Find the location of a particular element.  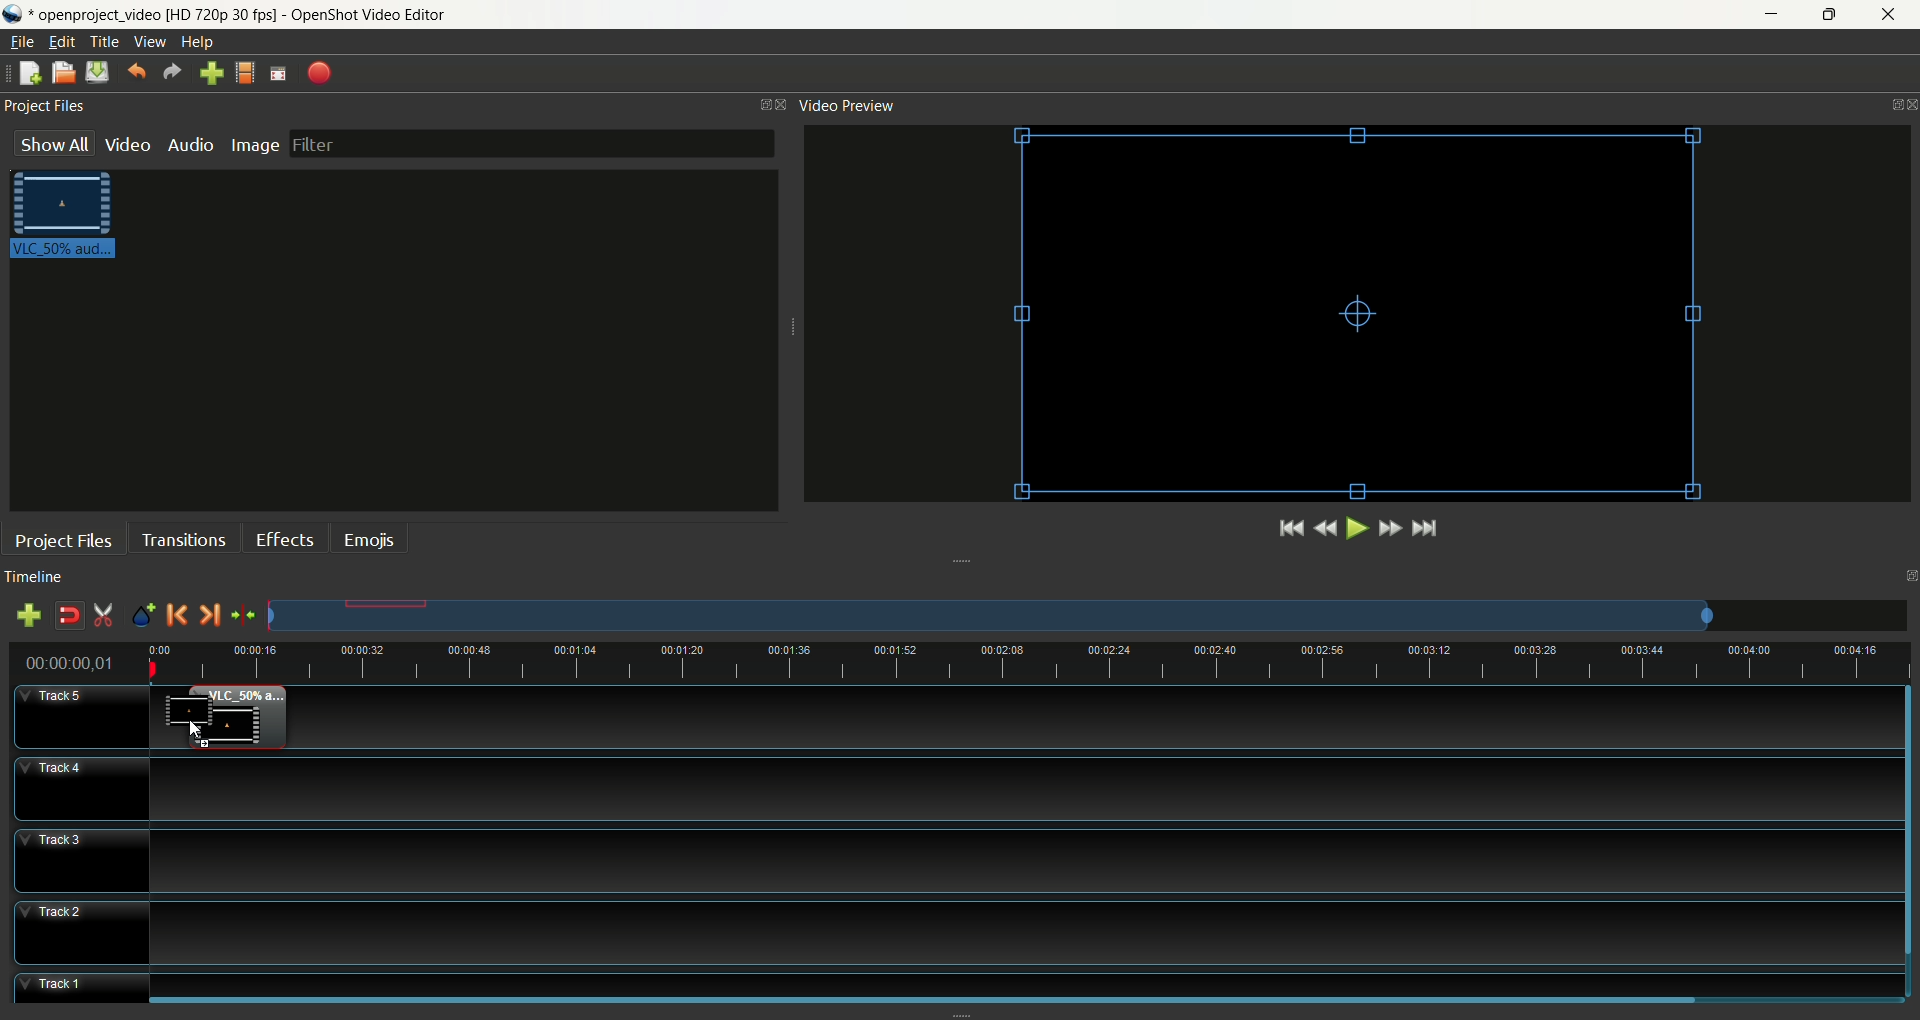

track3 is located at coordinates (959, 861).